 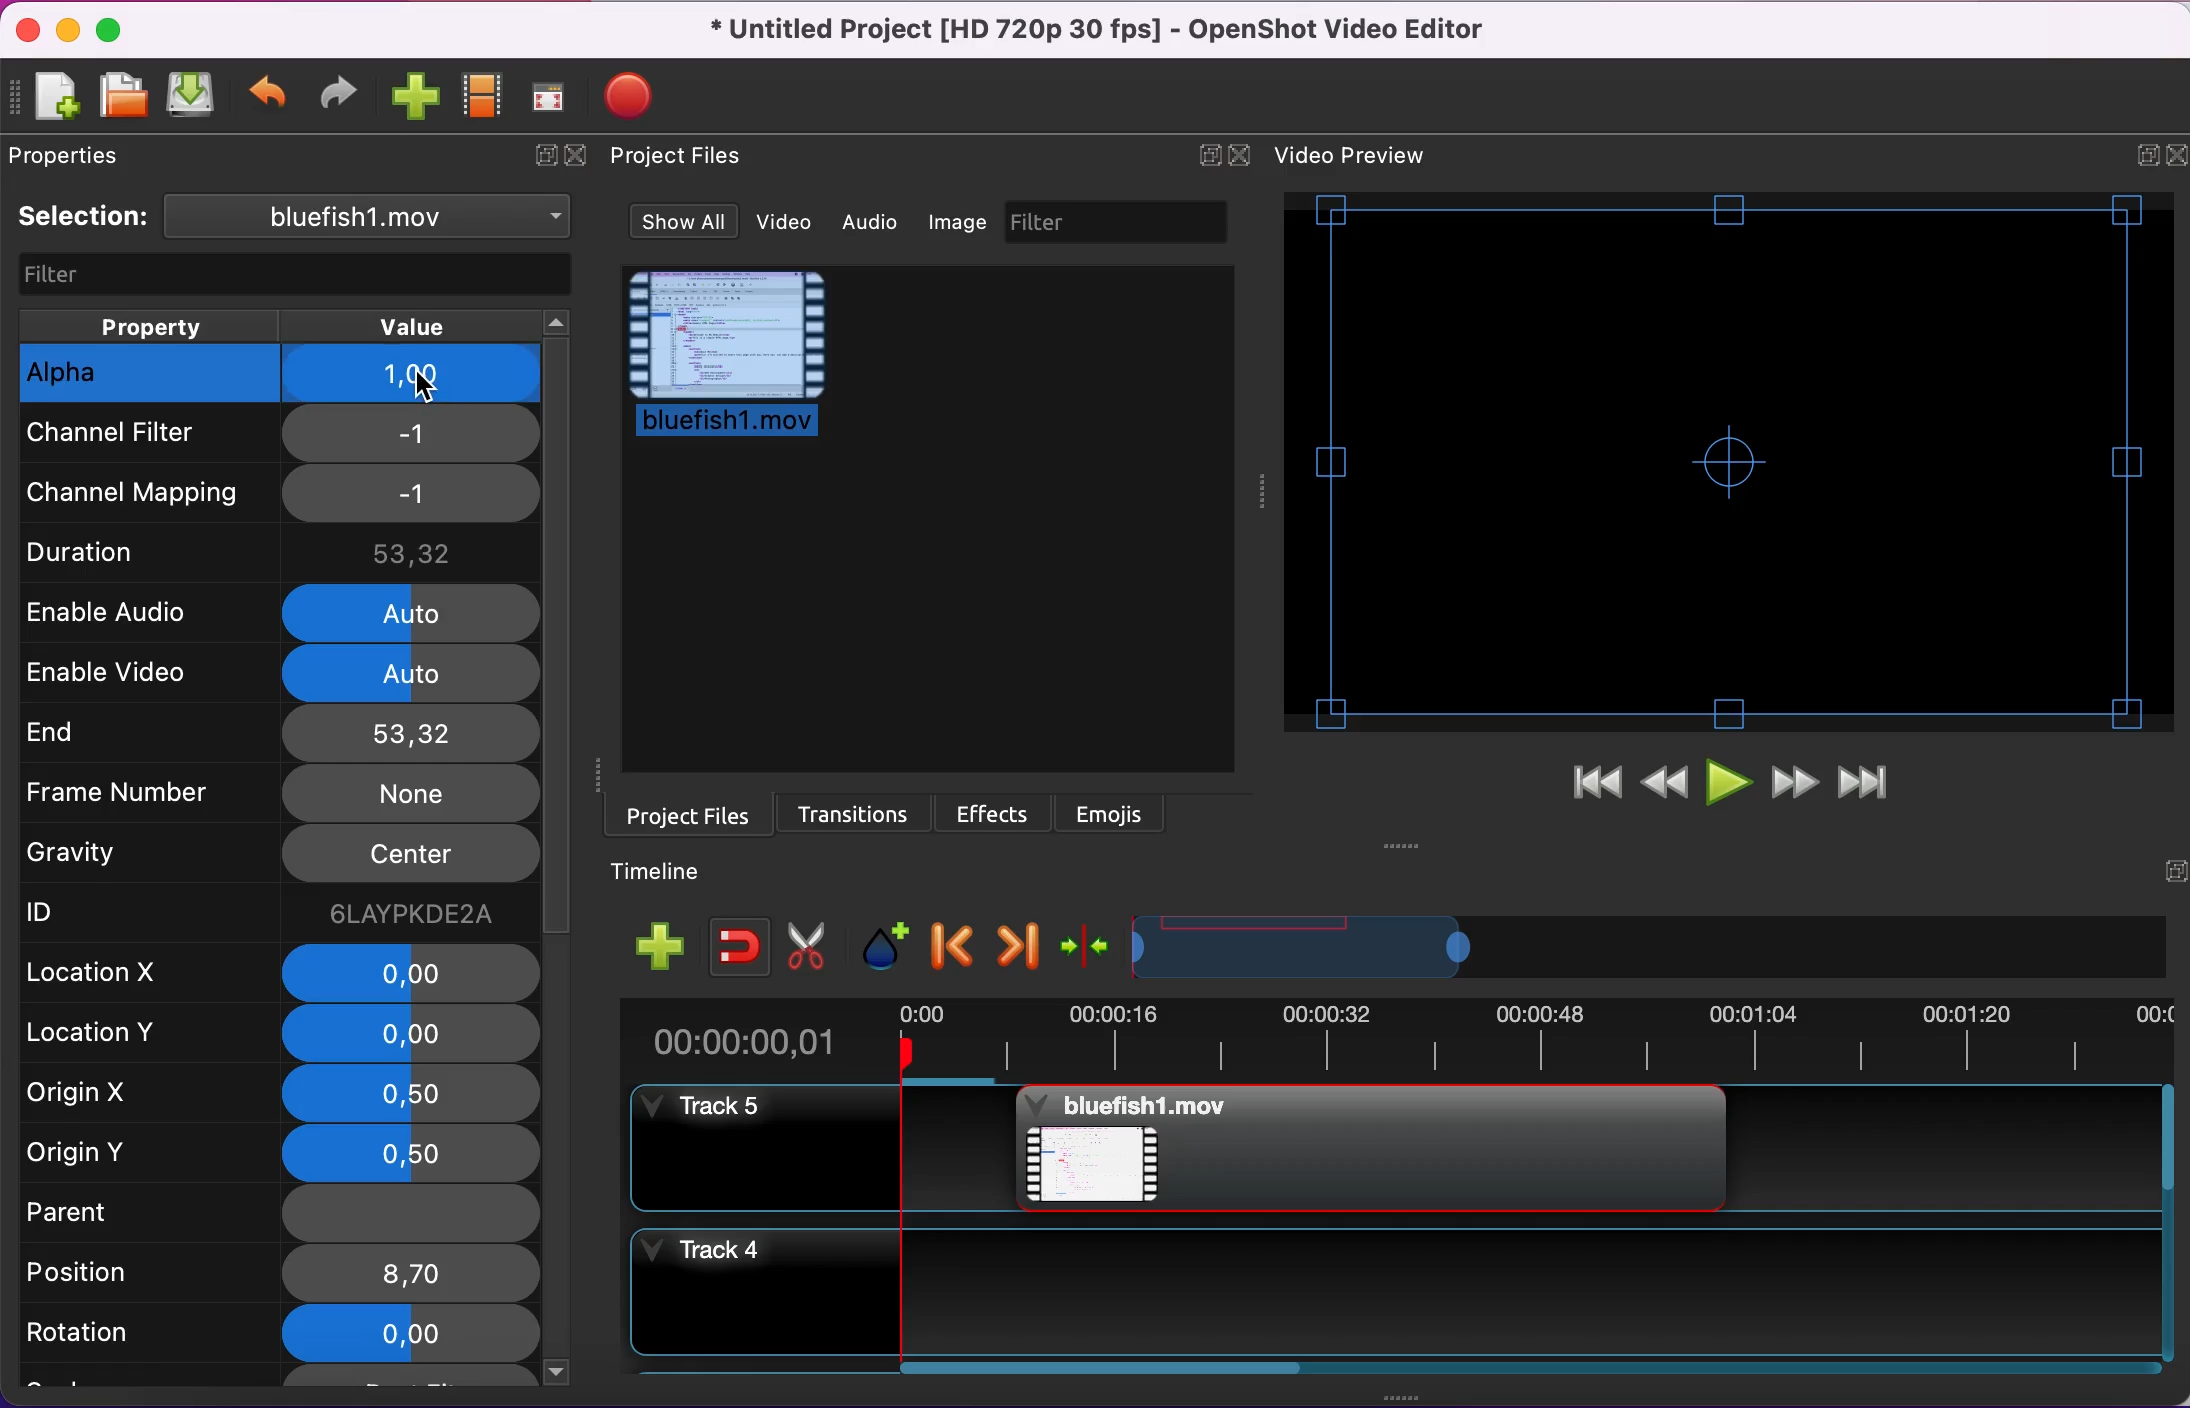 What do you see at coordinates (114, 1154) in the screenshot?
I see `origin y` at bounding box center [114, 1154].